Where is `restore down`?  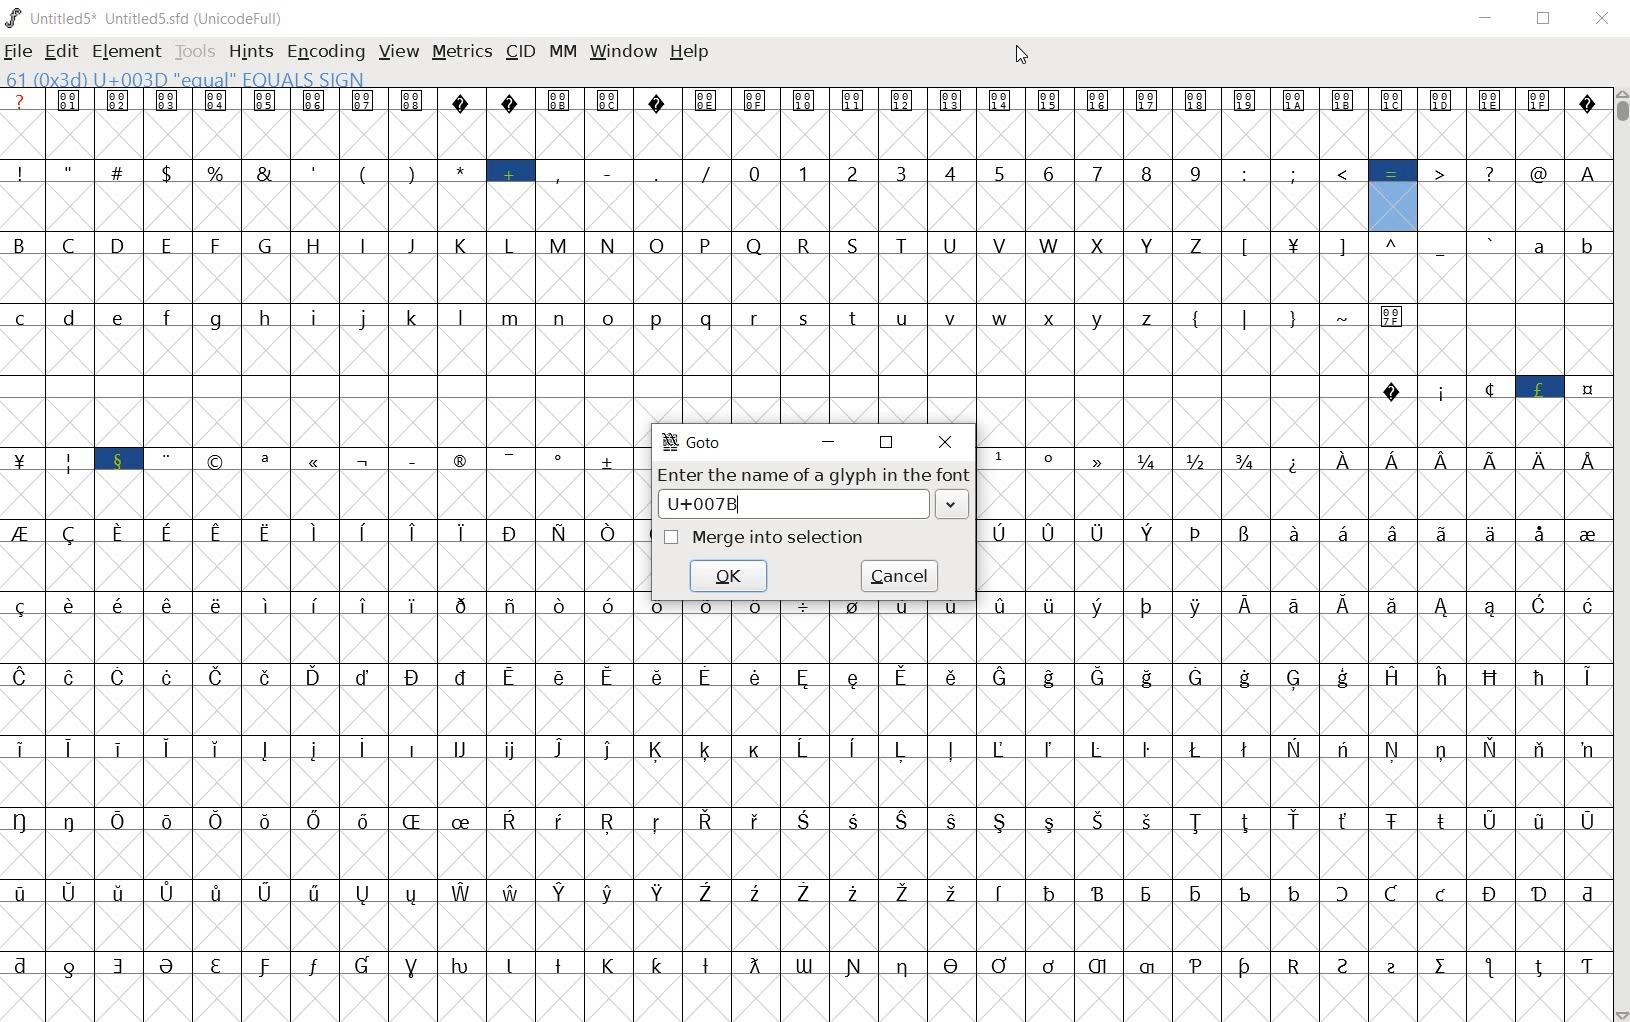 restore down is located at coordinates (1546, 20).